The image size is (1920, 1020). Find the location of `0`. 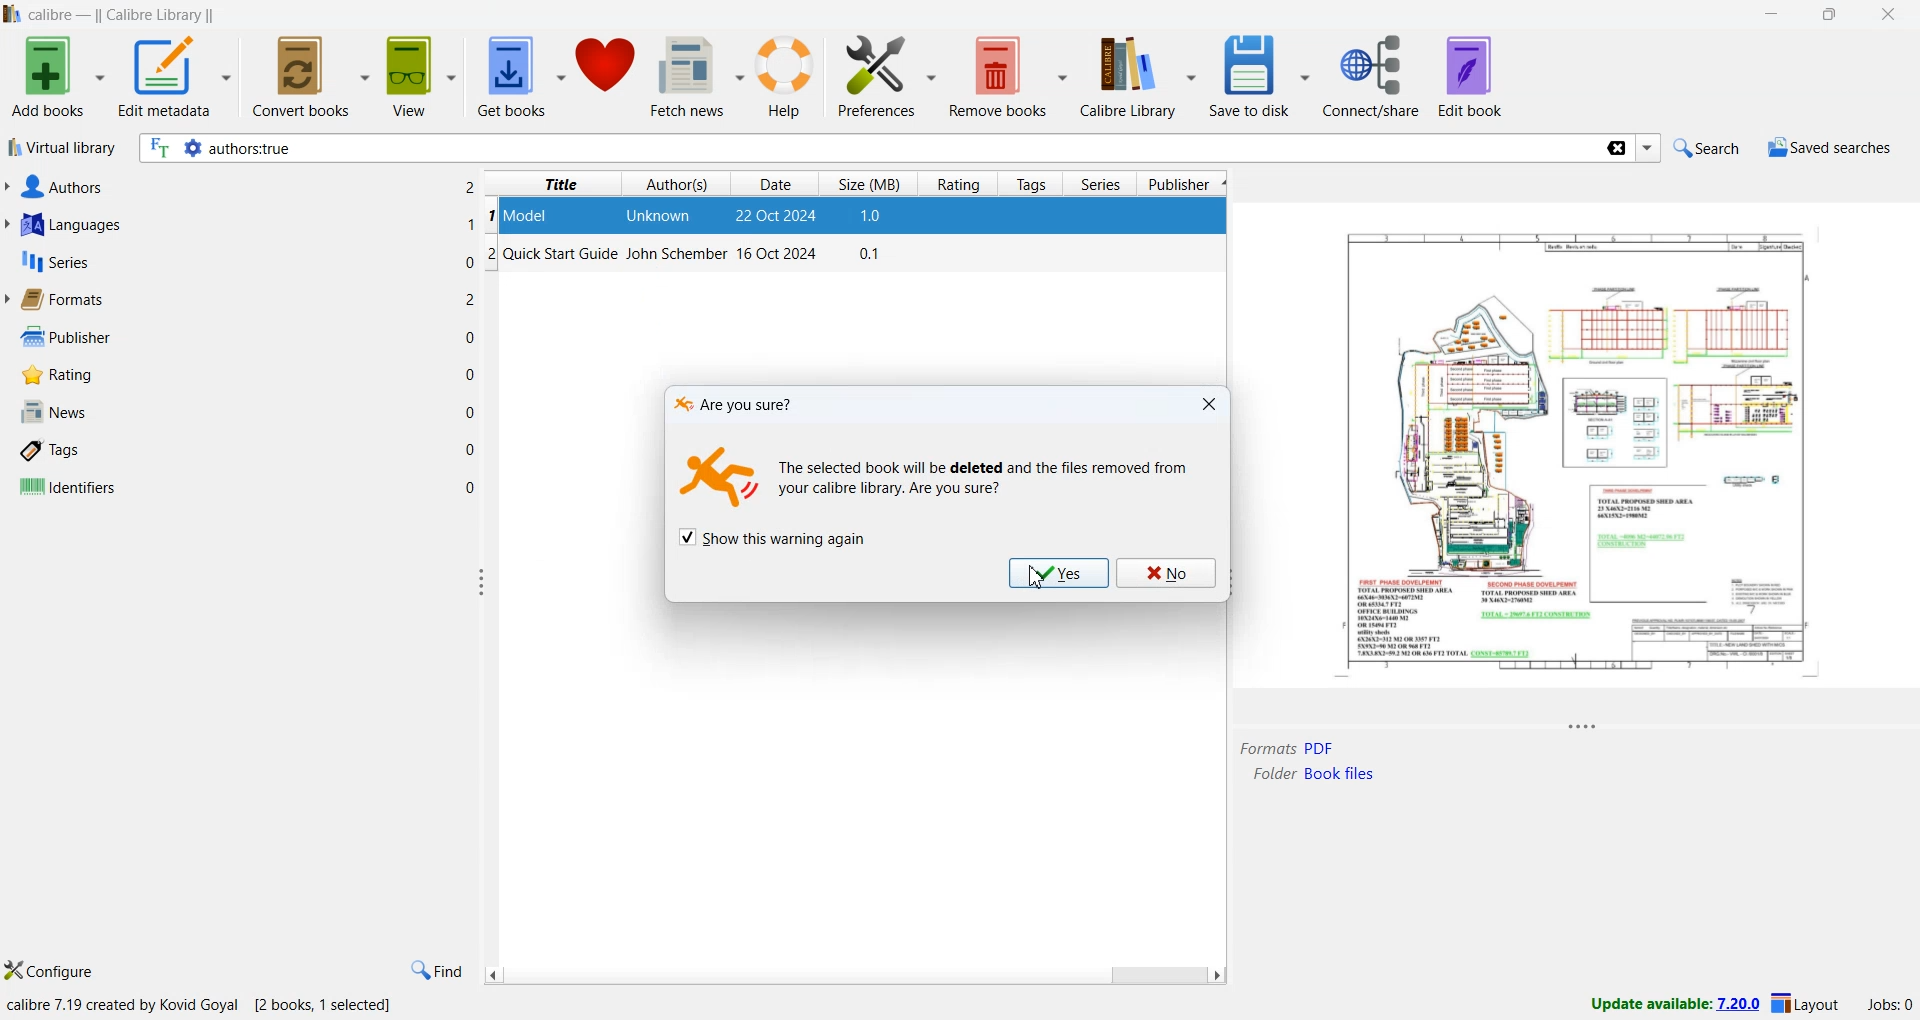

0 is located at coordinates (468, 261).